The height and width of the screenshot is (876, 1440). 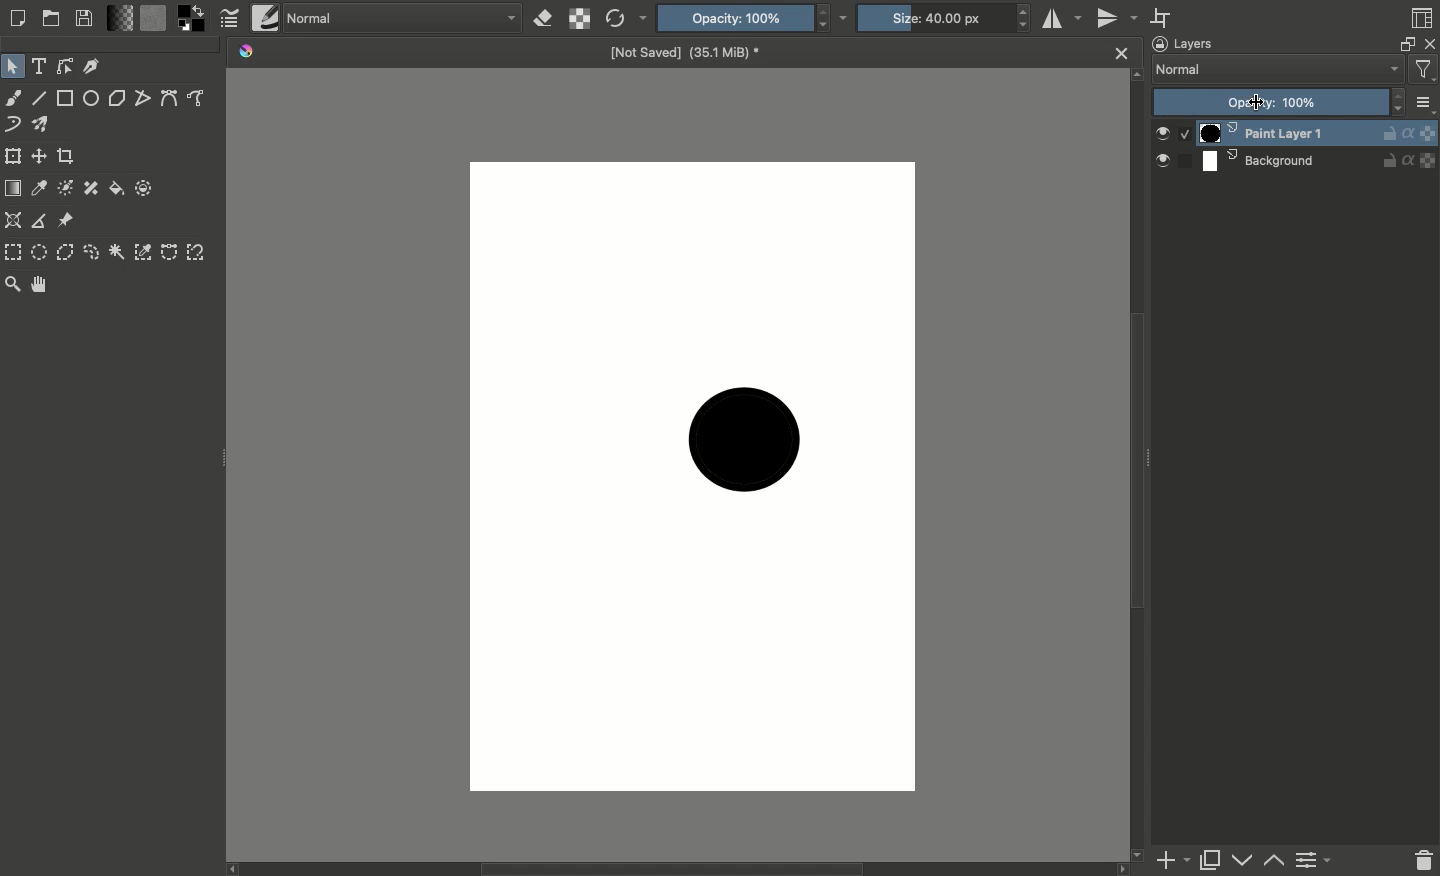 I want to click on cursor, so click(x=1256, y=102).